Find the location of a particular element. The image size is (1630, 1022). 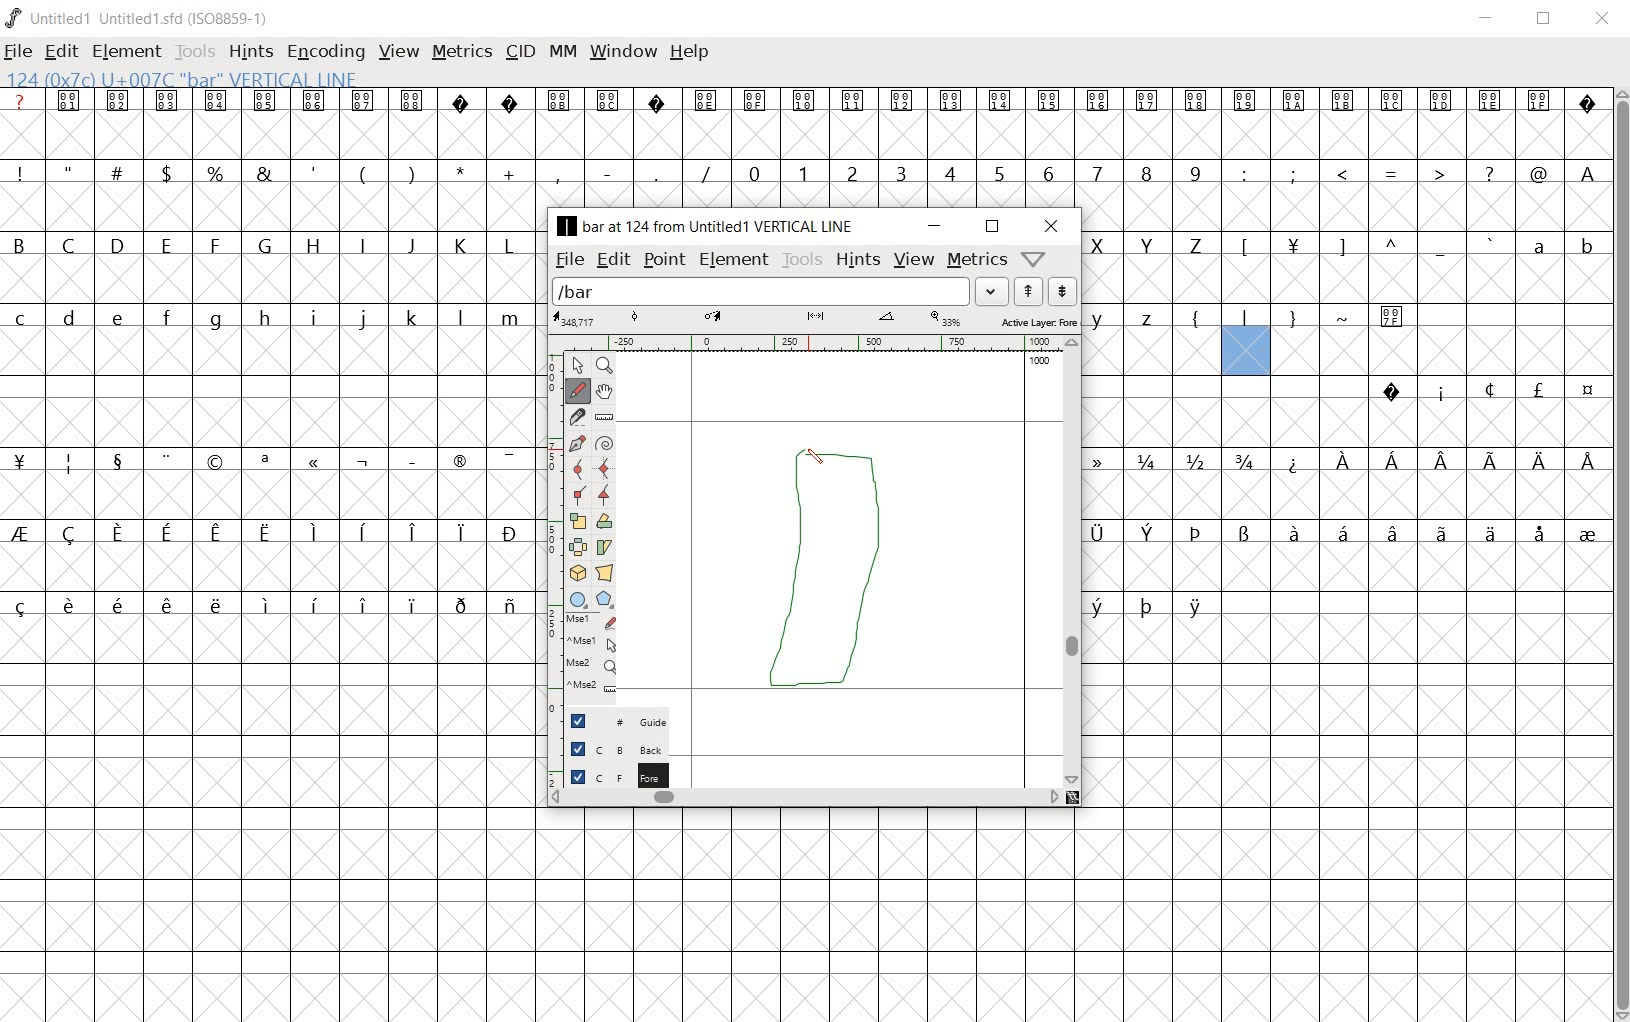

drop down arrow is located at coordinates (989, 290).